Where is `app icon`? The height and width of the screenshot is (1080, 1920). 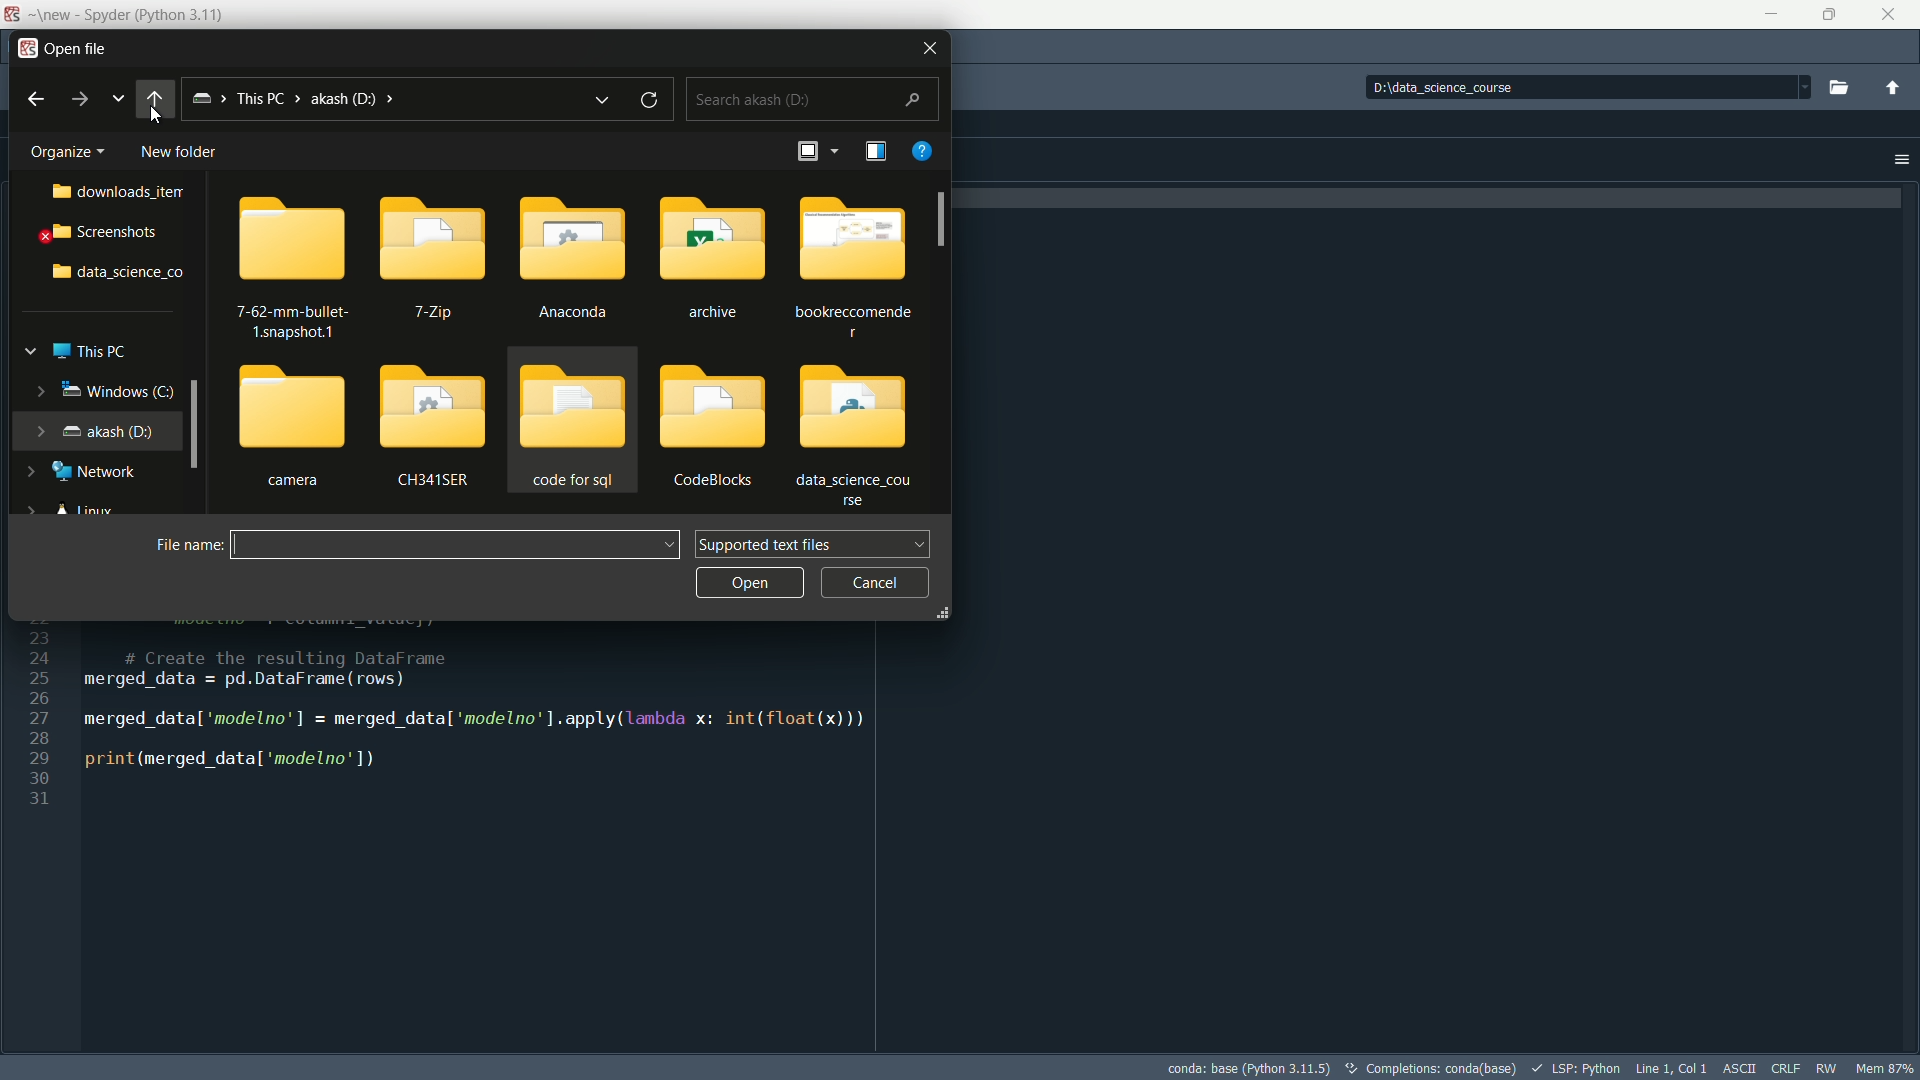 app icon is located at coordinates (14, 15).